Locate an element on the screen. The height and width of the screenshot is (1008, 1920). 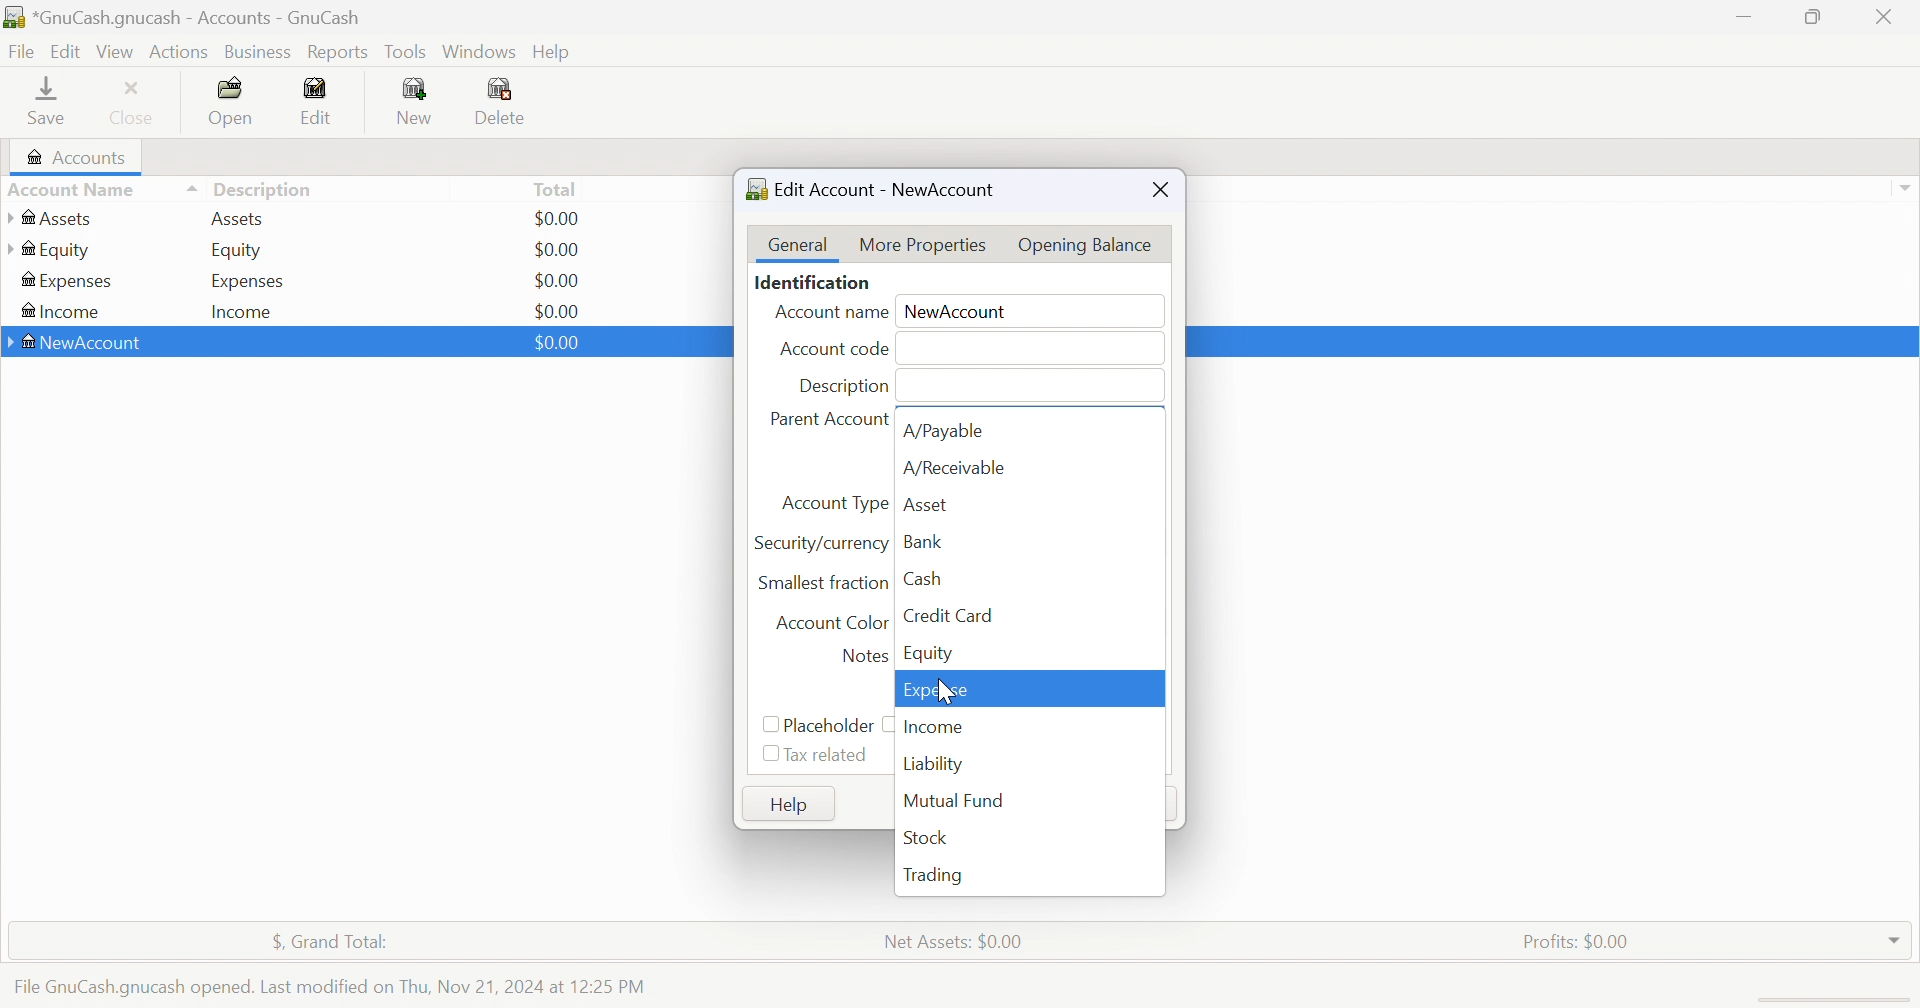
cursor is located at coordinates (945, 691).